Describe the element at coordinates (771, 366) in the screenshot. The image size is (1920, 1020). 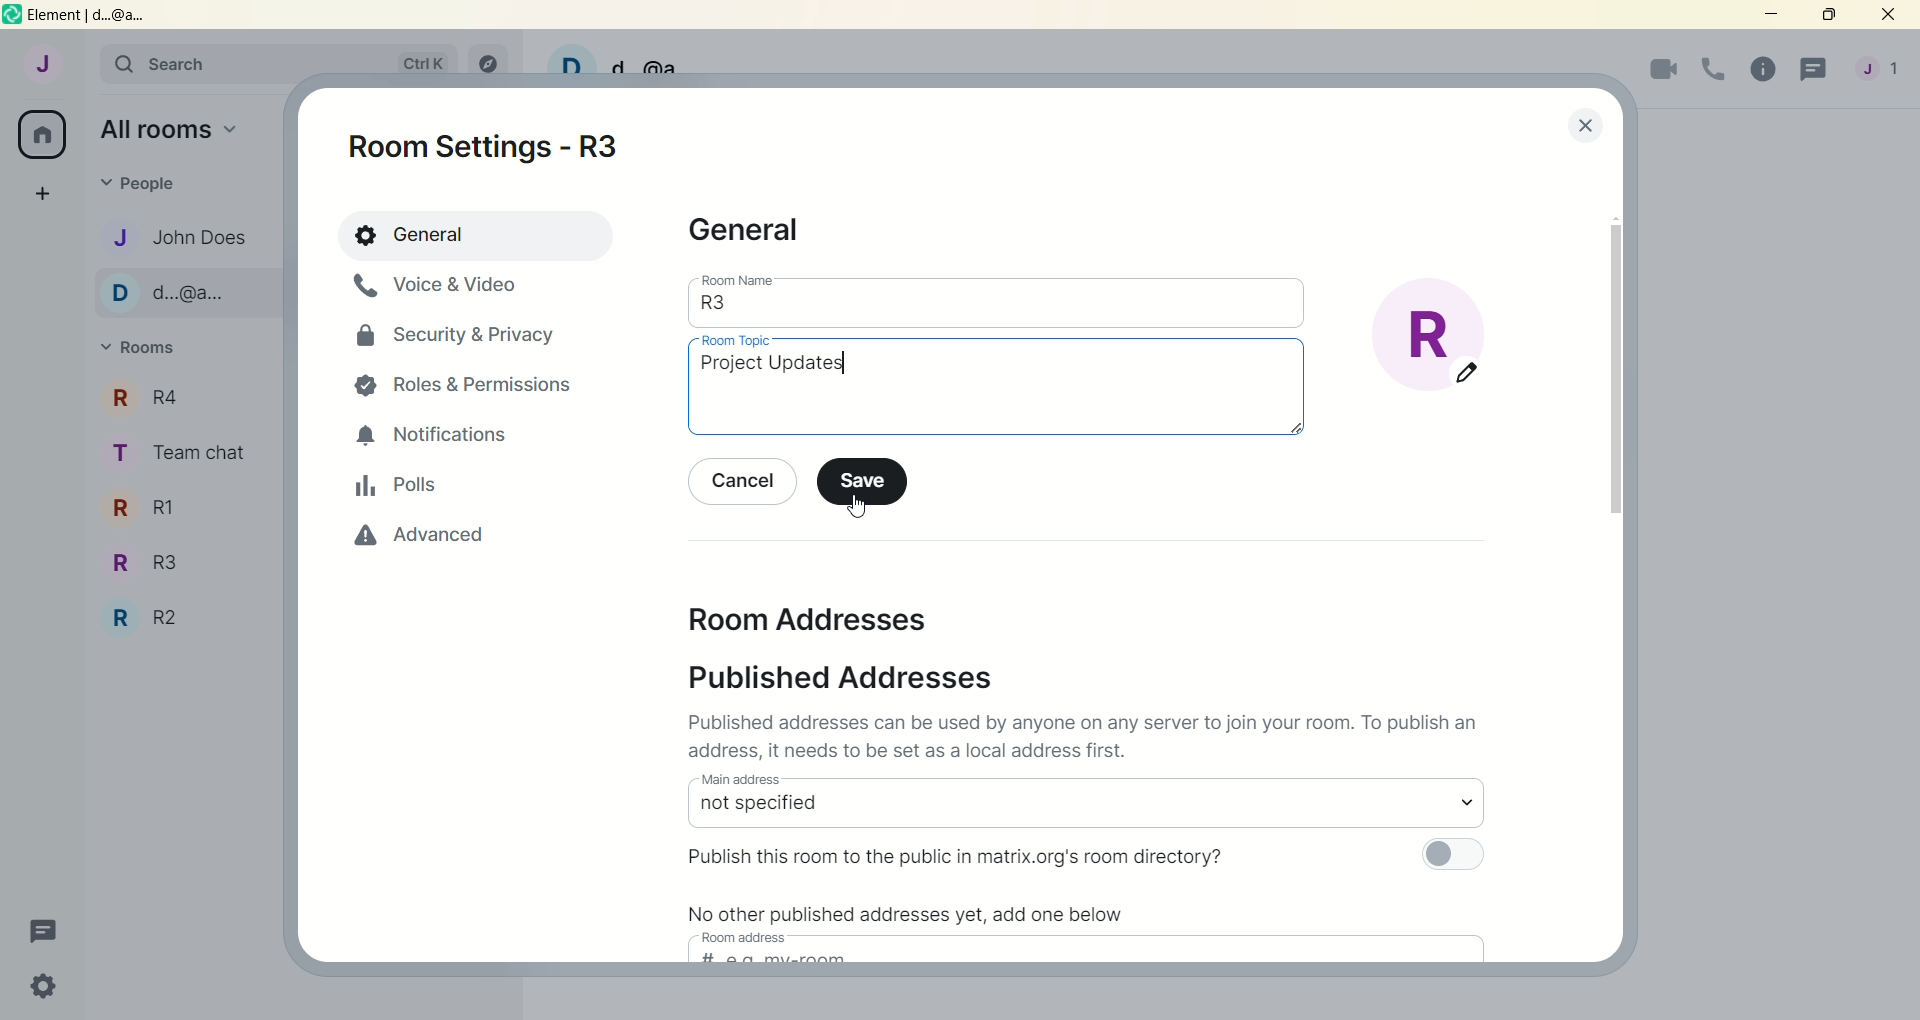
I see `Room topic typed in: project updates` at that location.